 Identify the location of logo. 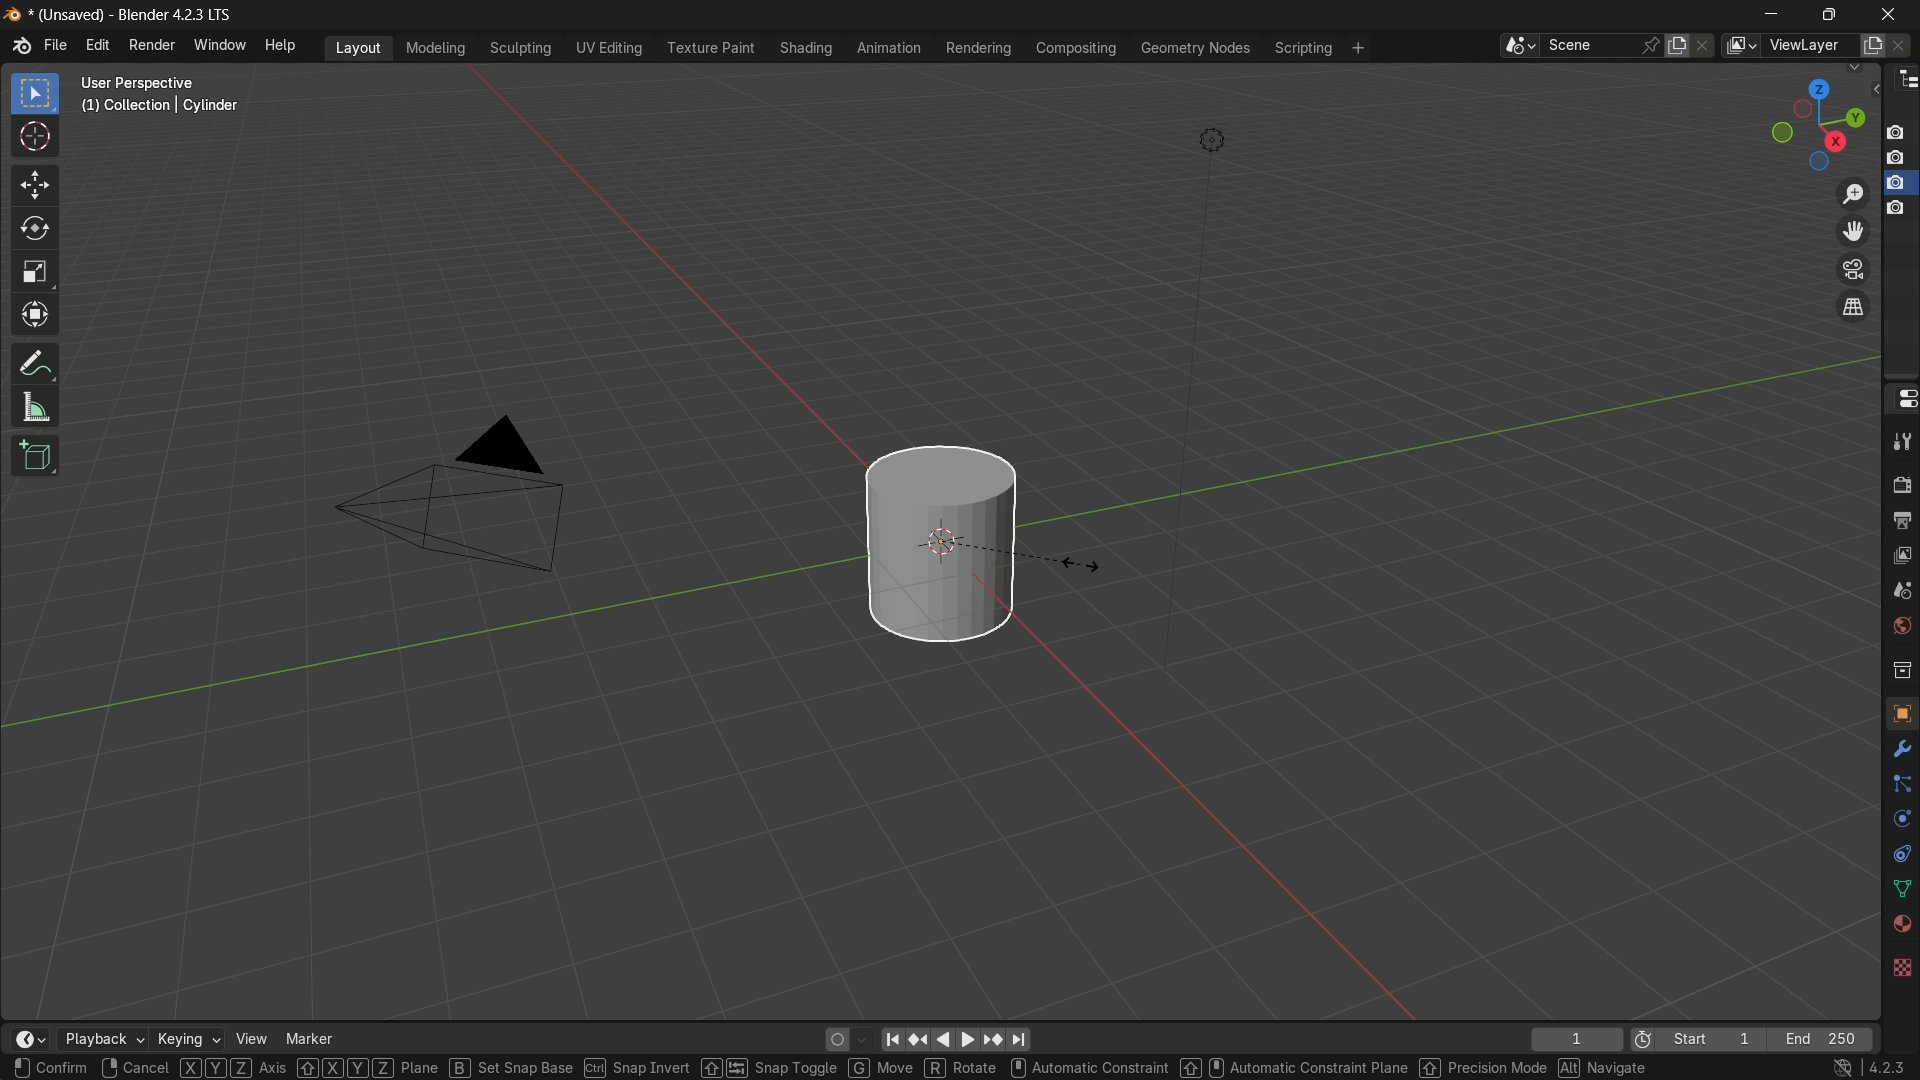
(15, 15).